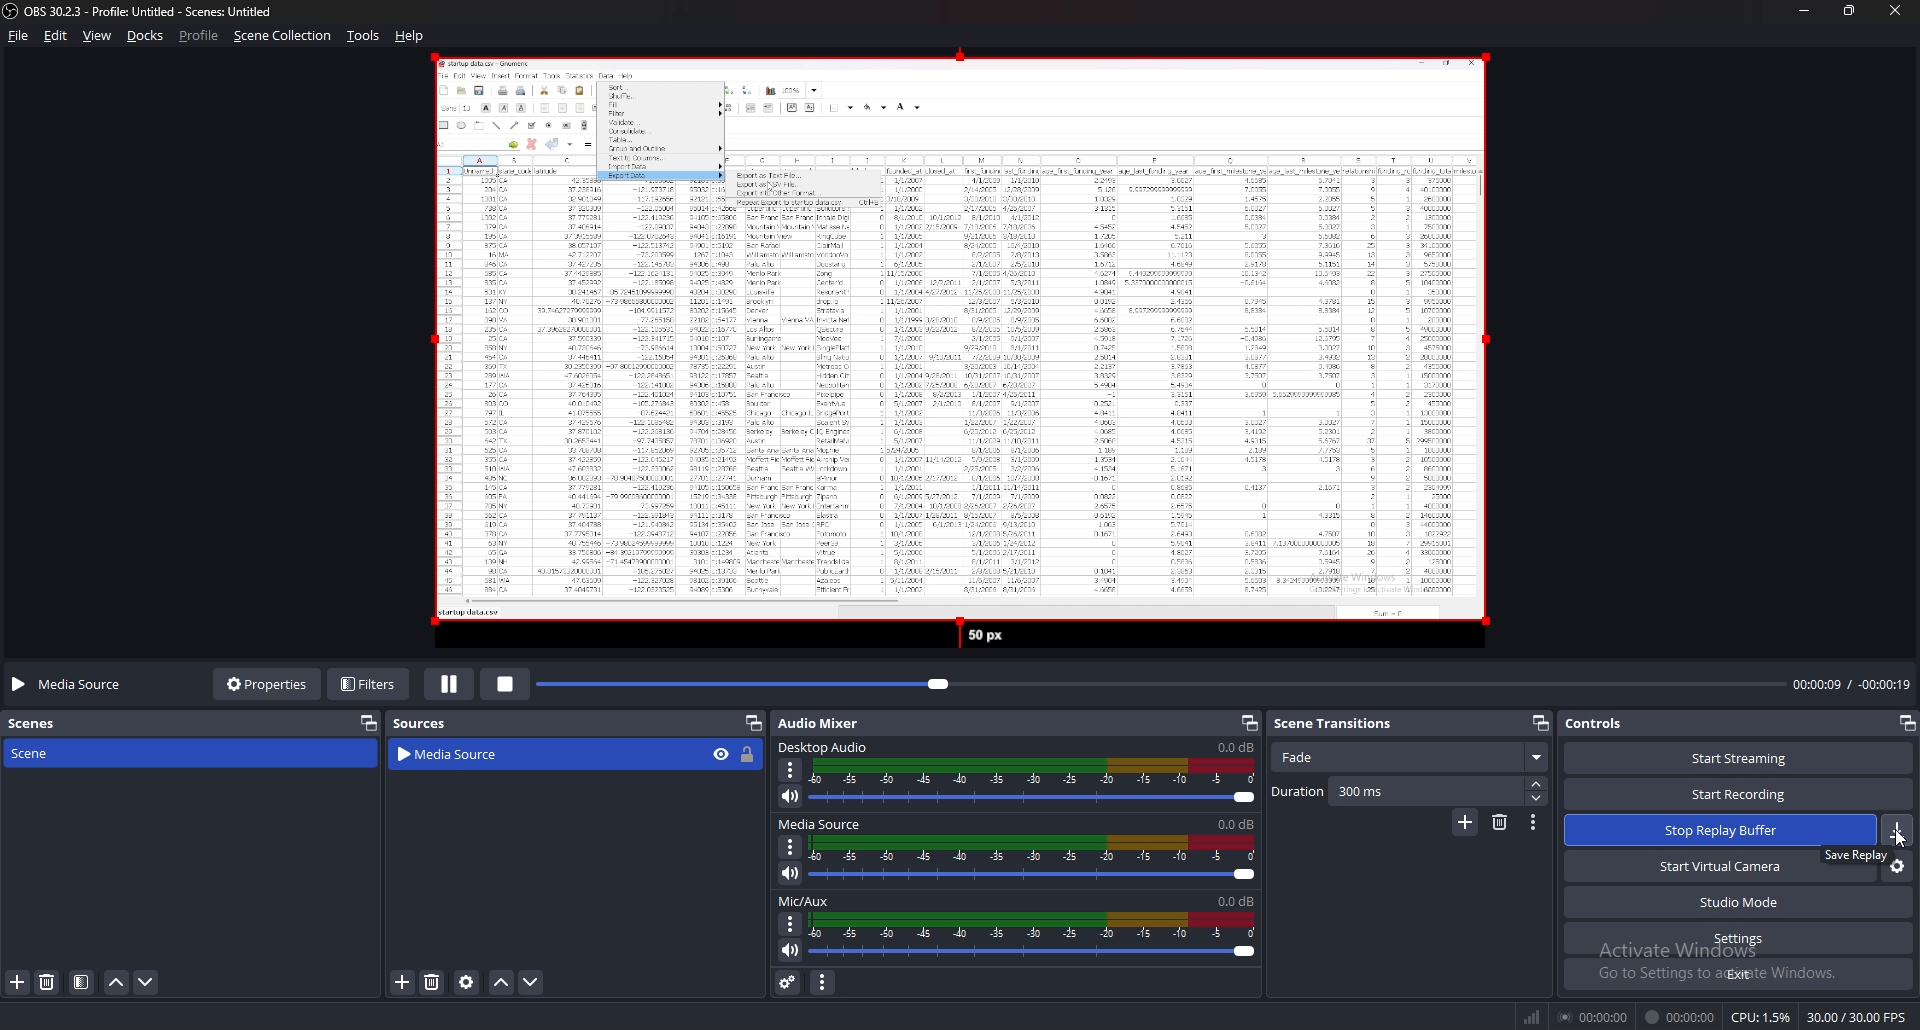  Describe the element at coordinates (1346, 724) in the screenshot. I see `scene transitions` at that location.